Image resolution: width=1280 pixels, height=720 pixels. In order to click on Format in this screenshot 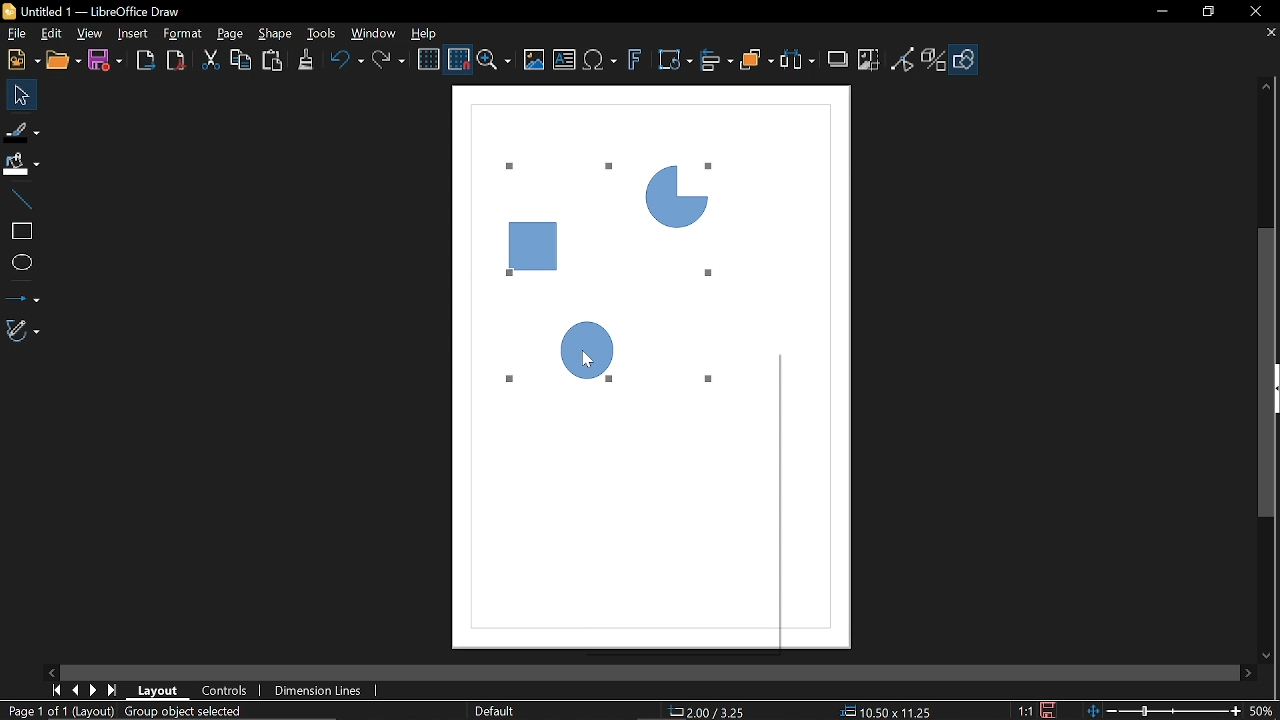, I will do `click(182, 34)`.